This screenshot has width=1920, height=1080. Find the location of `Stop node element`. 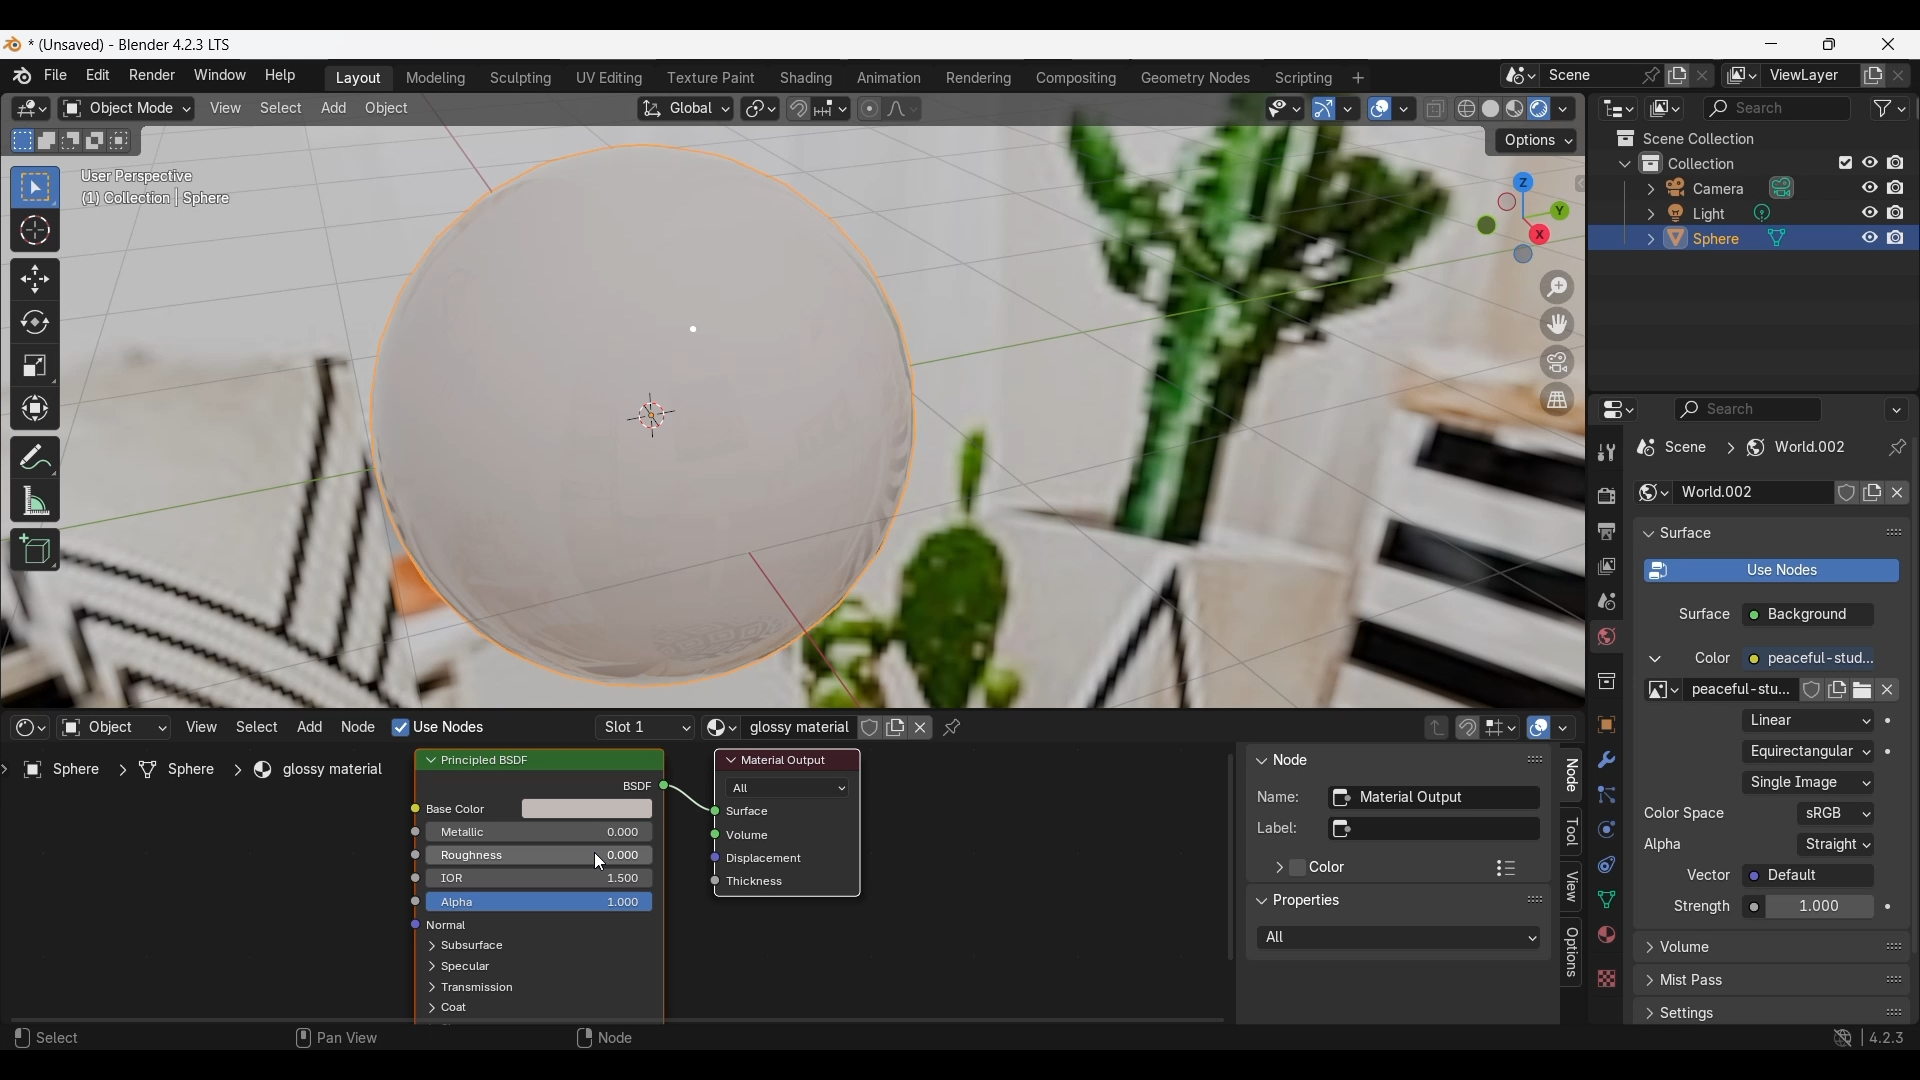

Stop node element is located at coordinates (1500, 727).